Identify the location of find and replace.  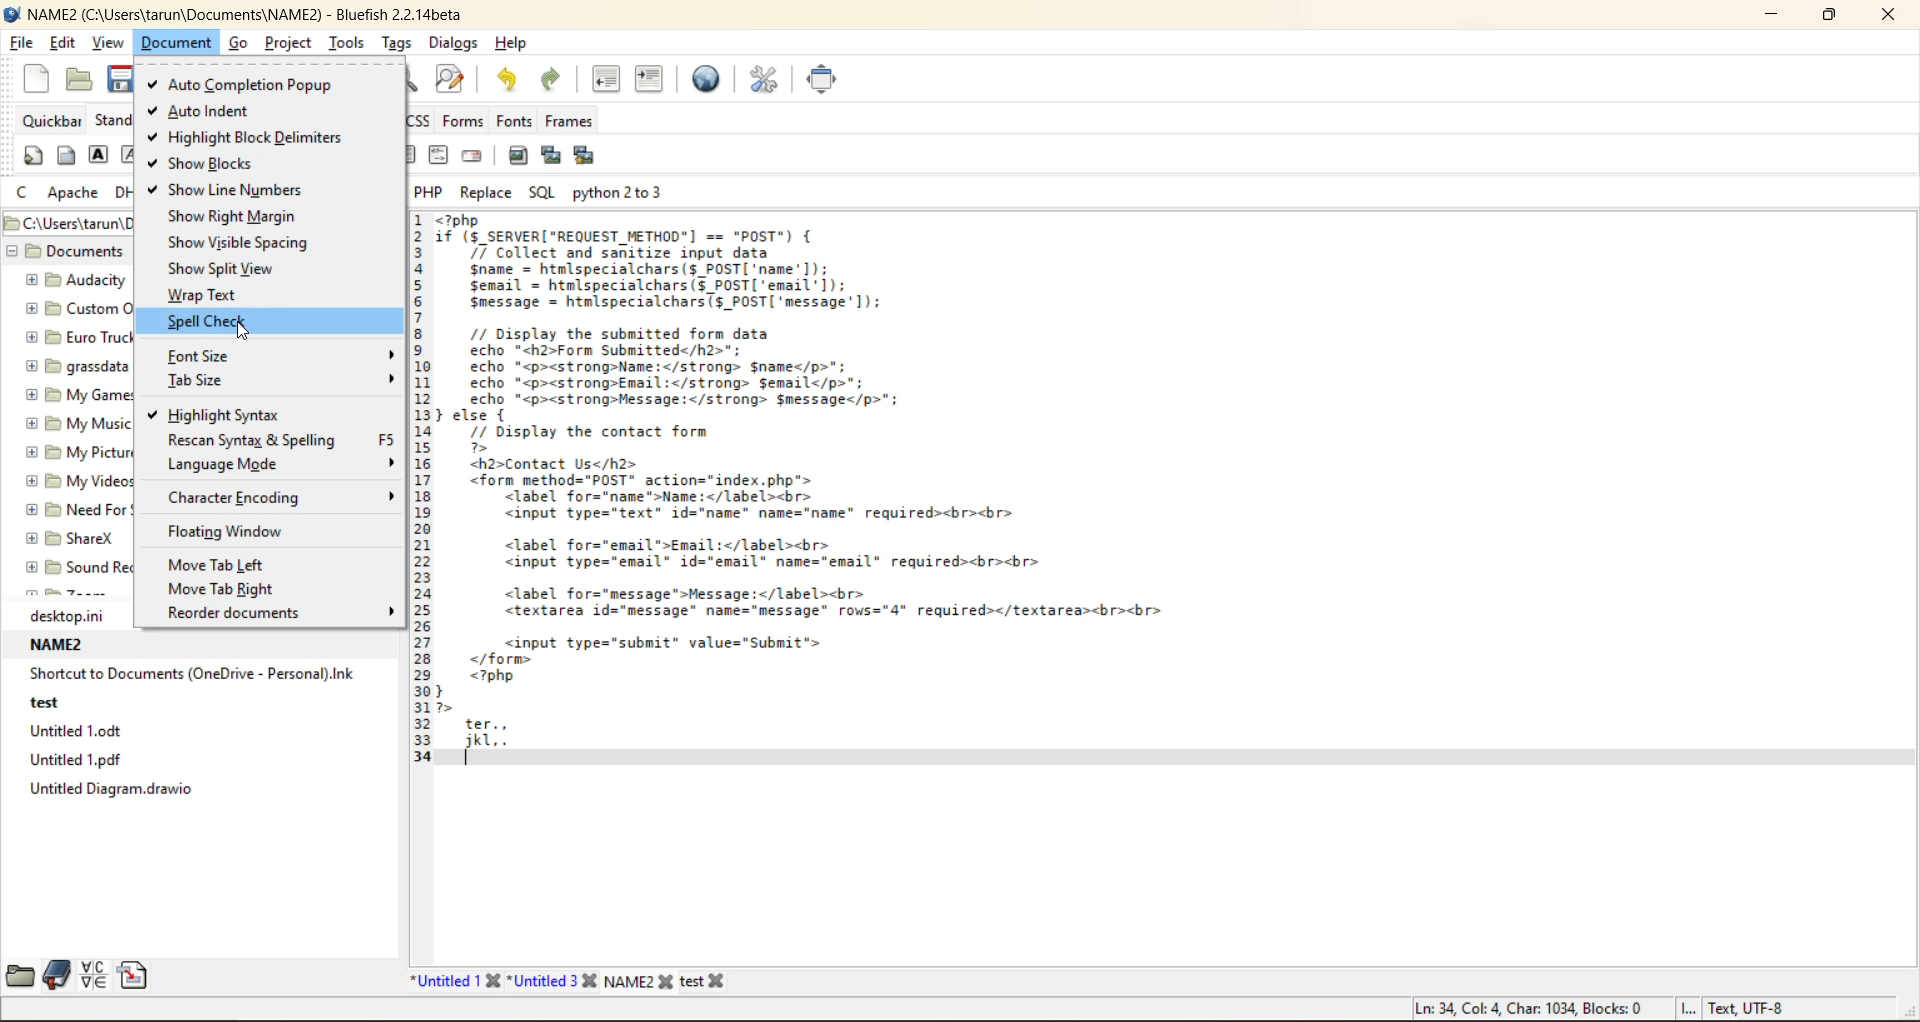
(451, 77).